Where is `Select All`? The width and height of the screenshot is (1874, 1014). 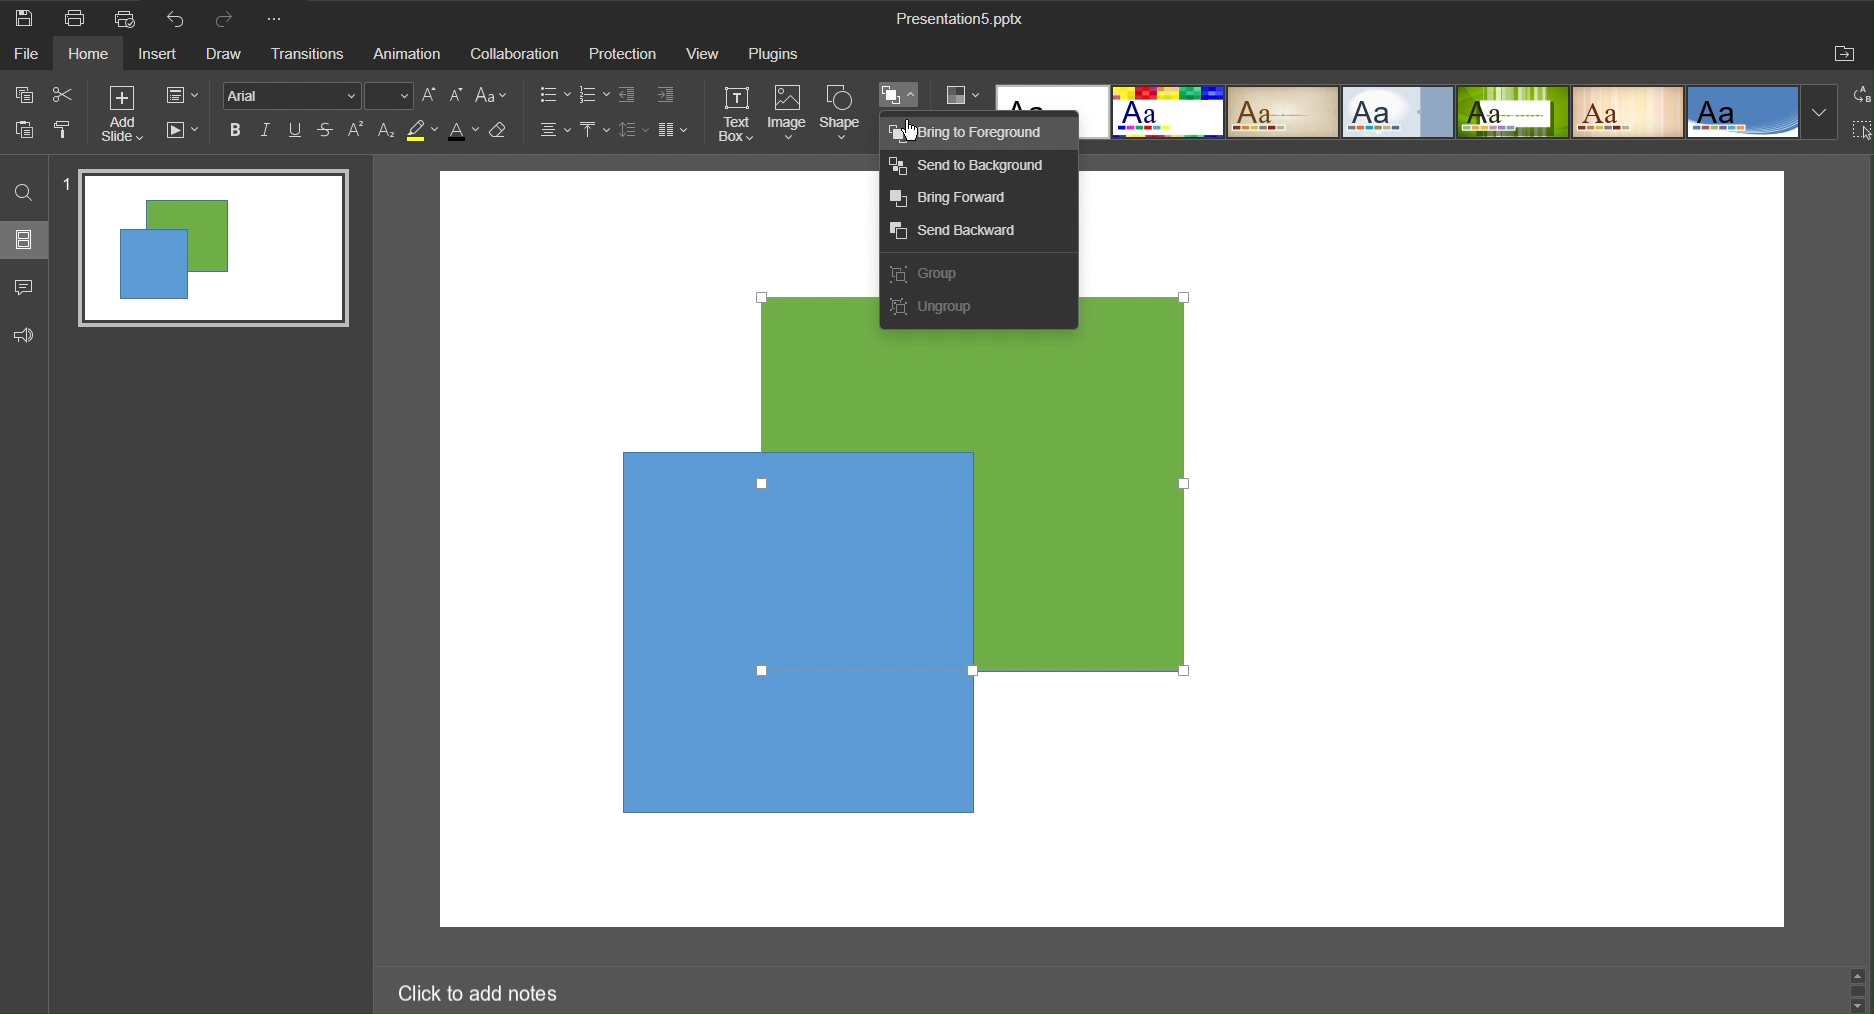 Select All is located at coordinates (1861, 133).